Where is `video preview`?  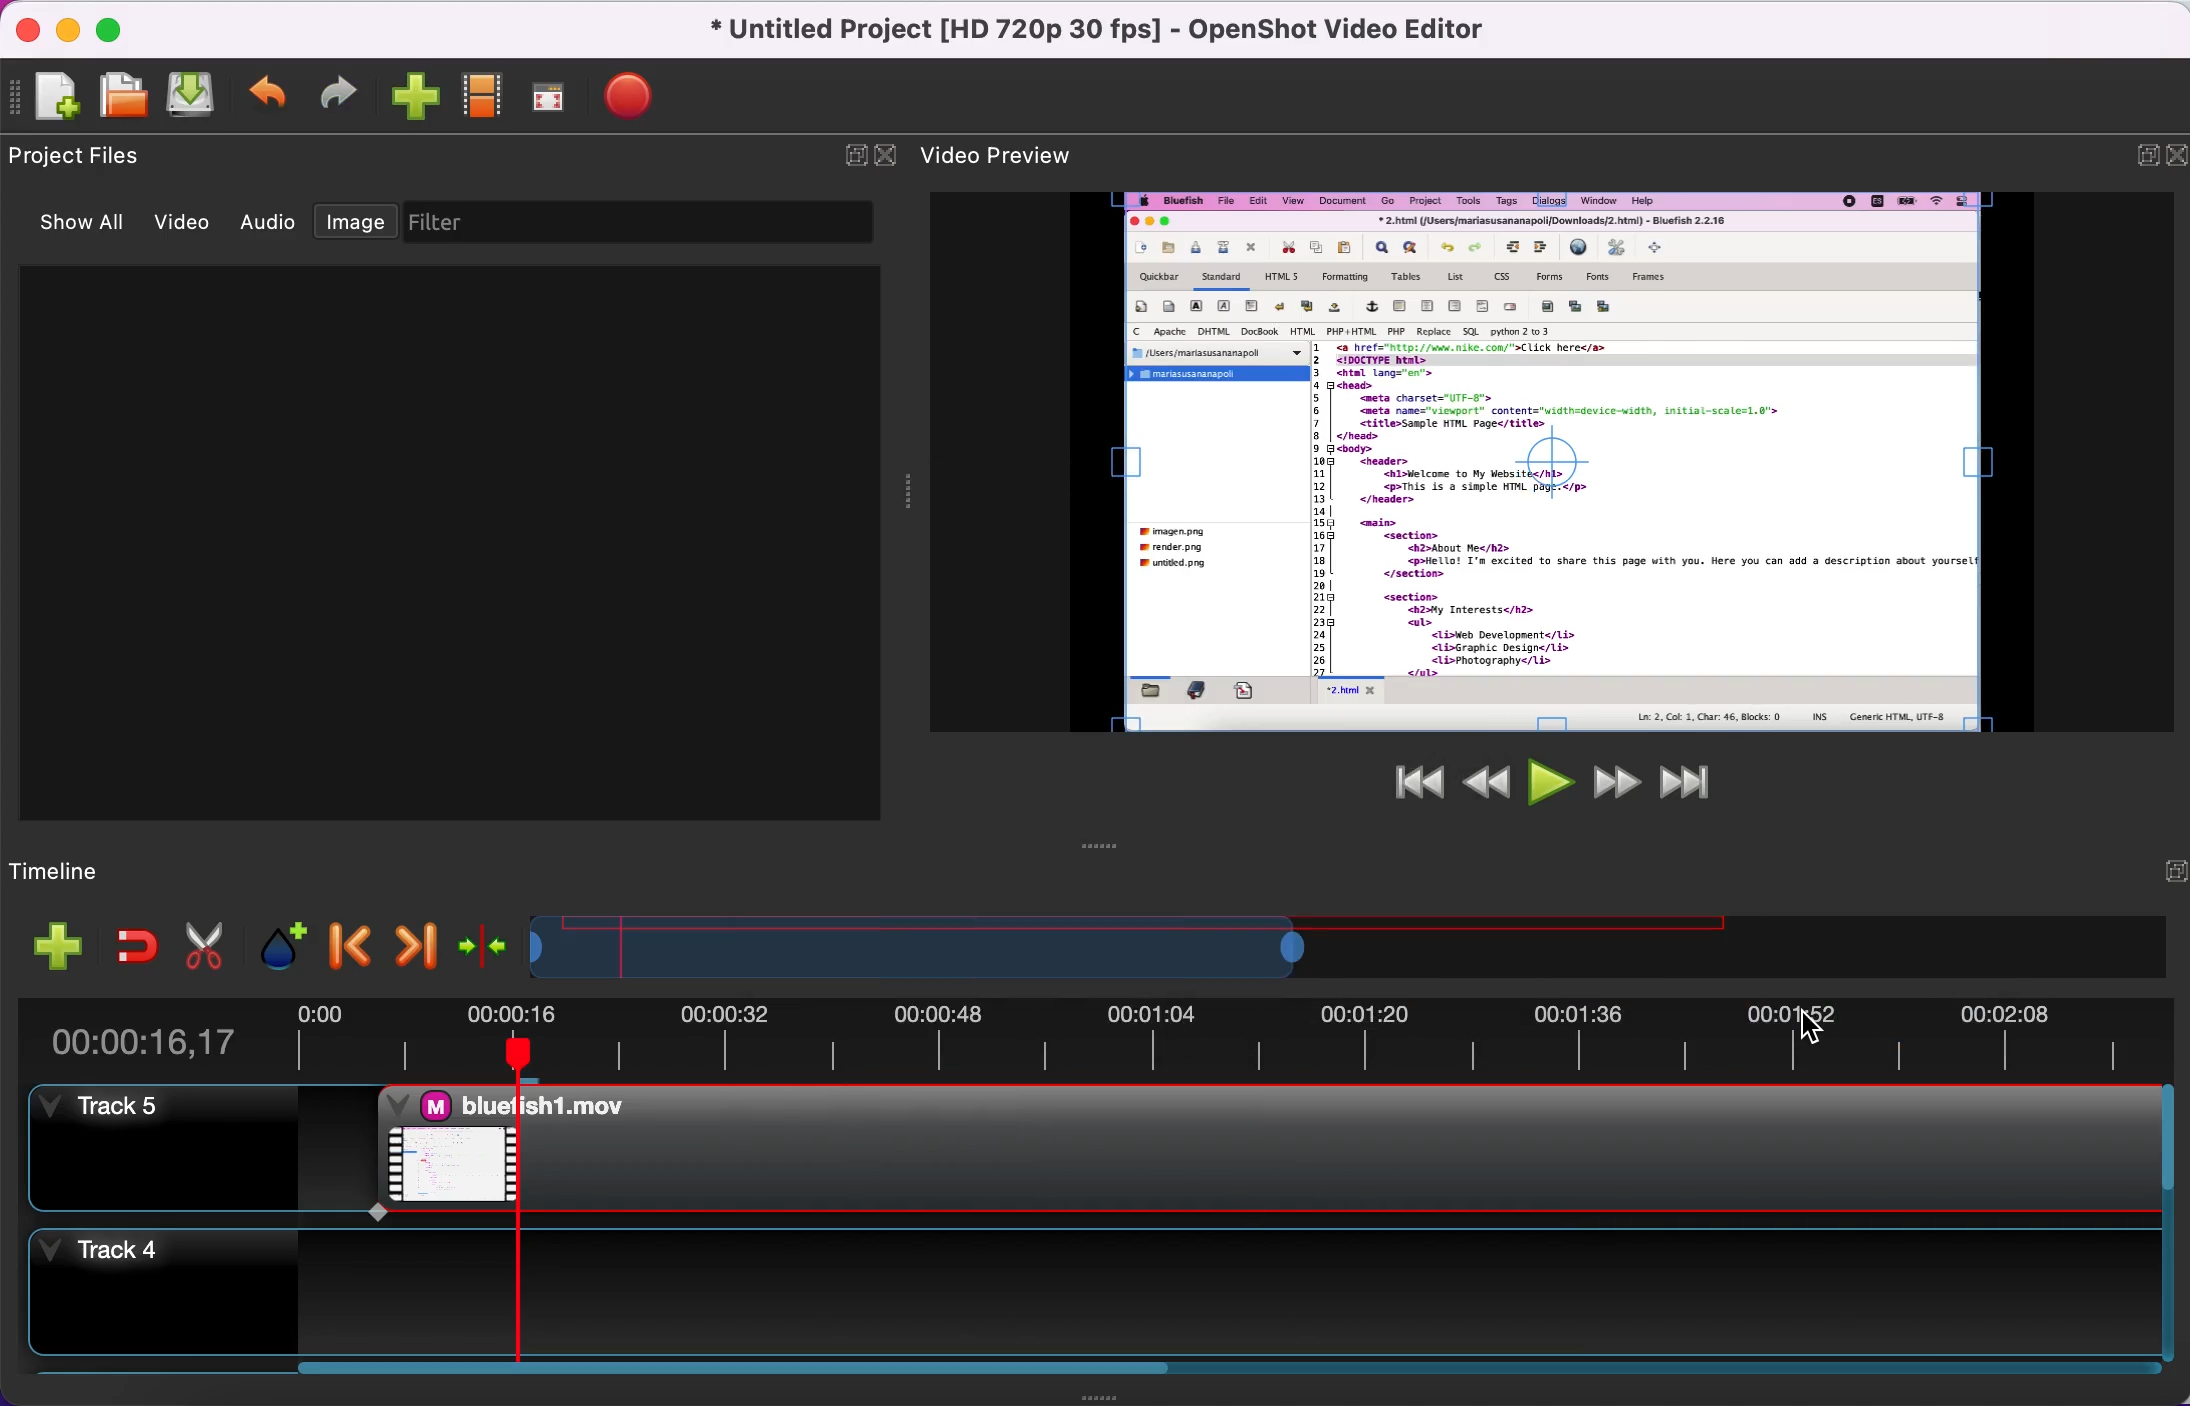 video preview is located at coordinates (1016, 152).